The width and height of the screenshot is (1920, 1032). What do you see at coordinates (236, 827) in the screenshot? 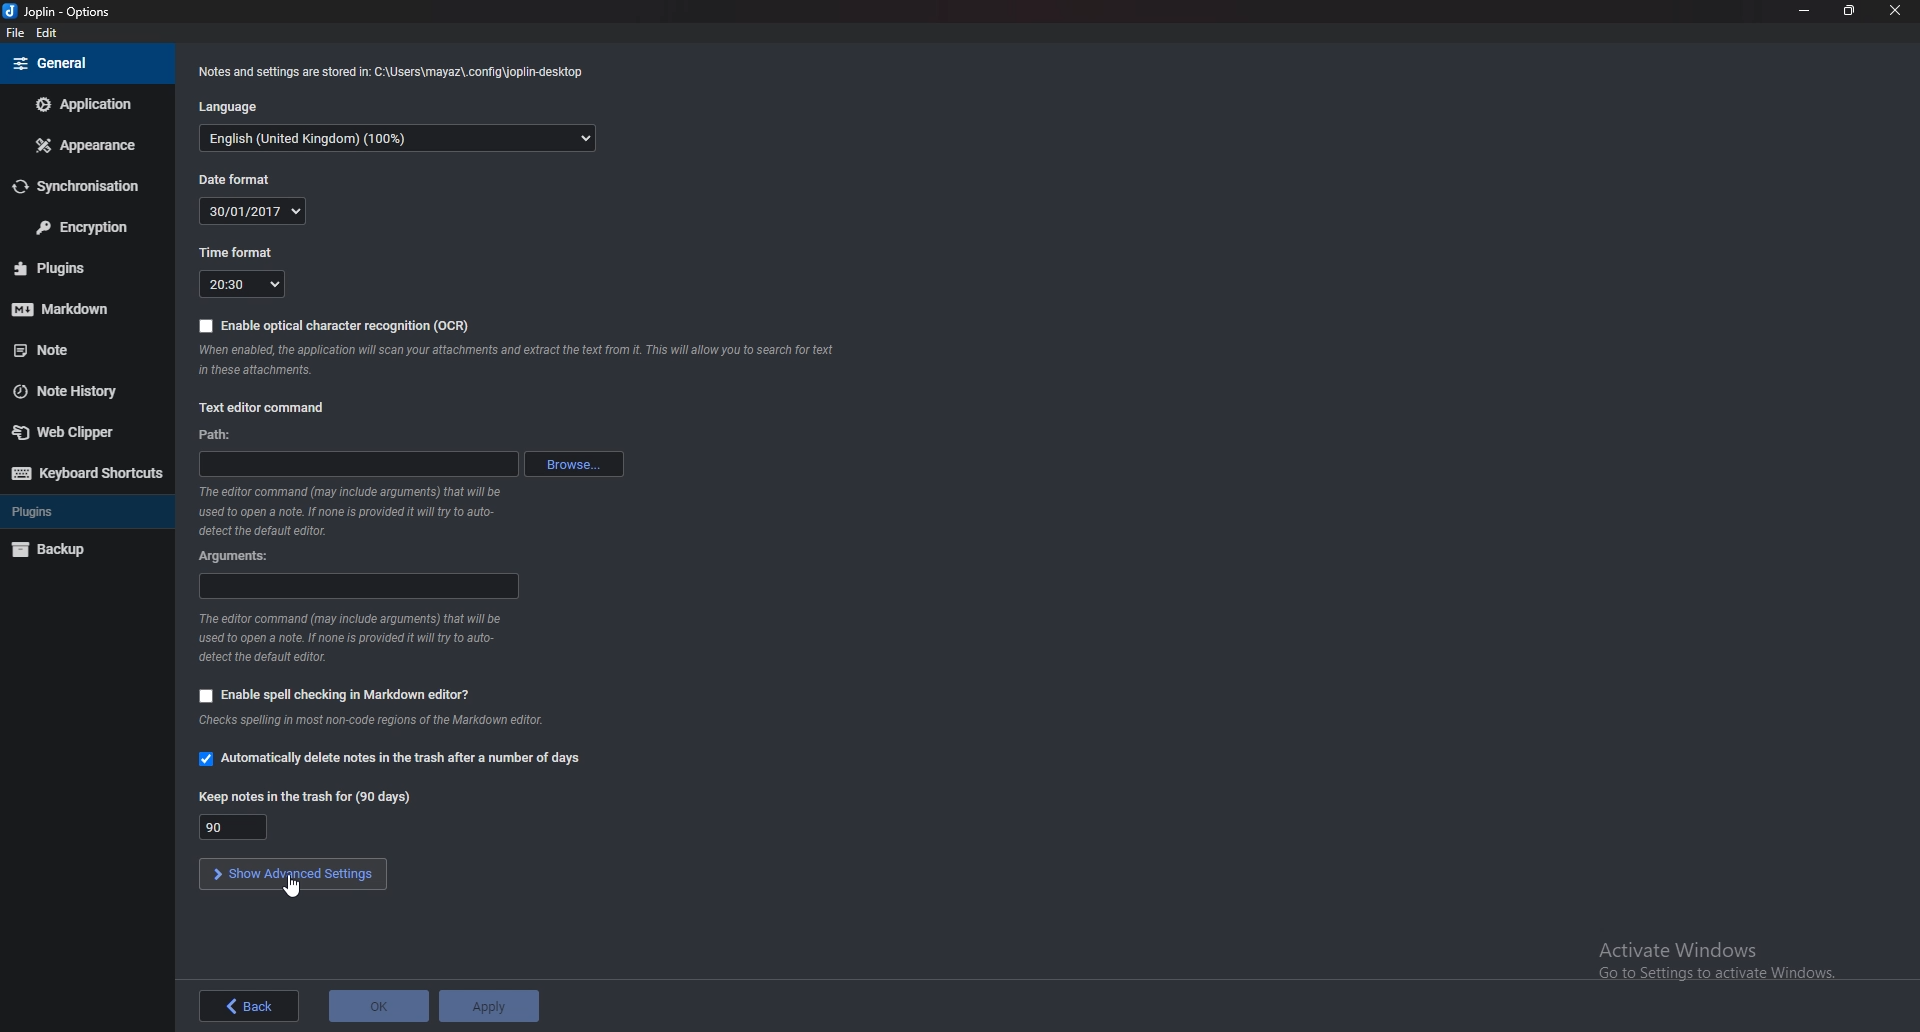
I see `90 days` at bounding box center [236, 827].